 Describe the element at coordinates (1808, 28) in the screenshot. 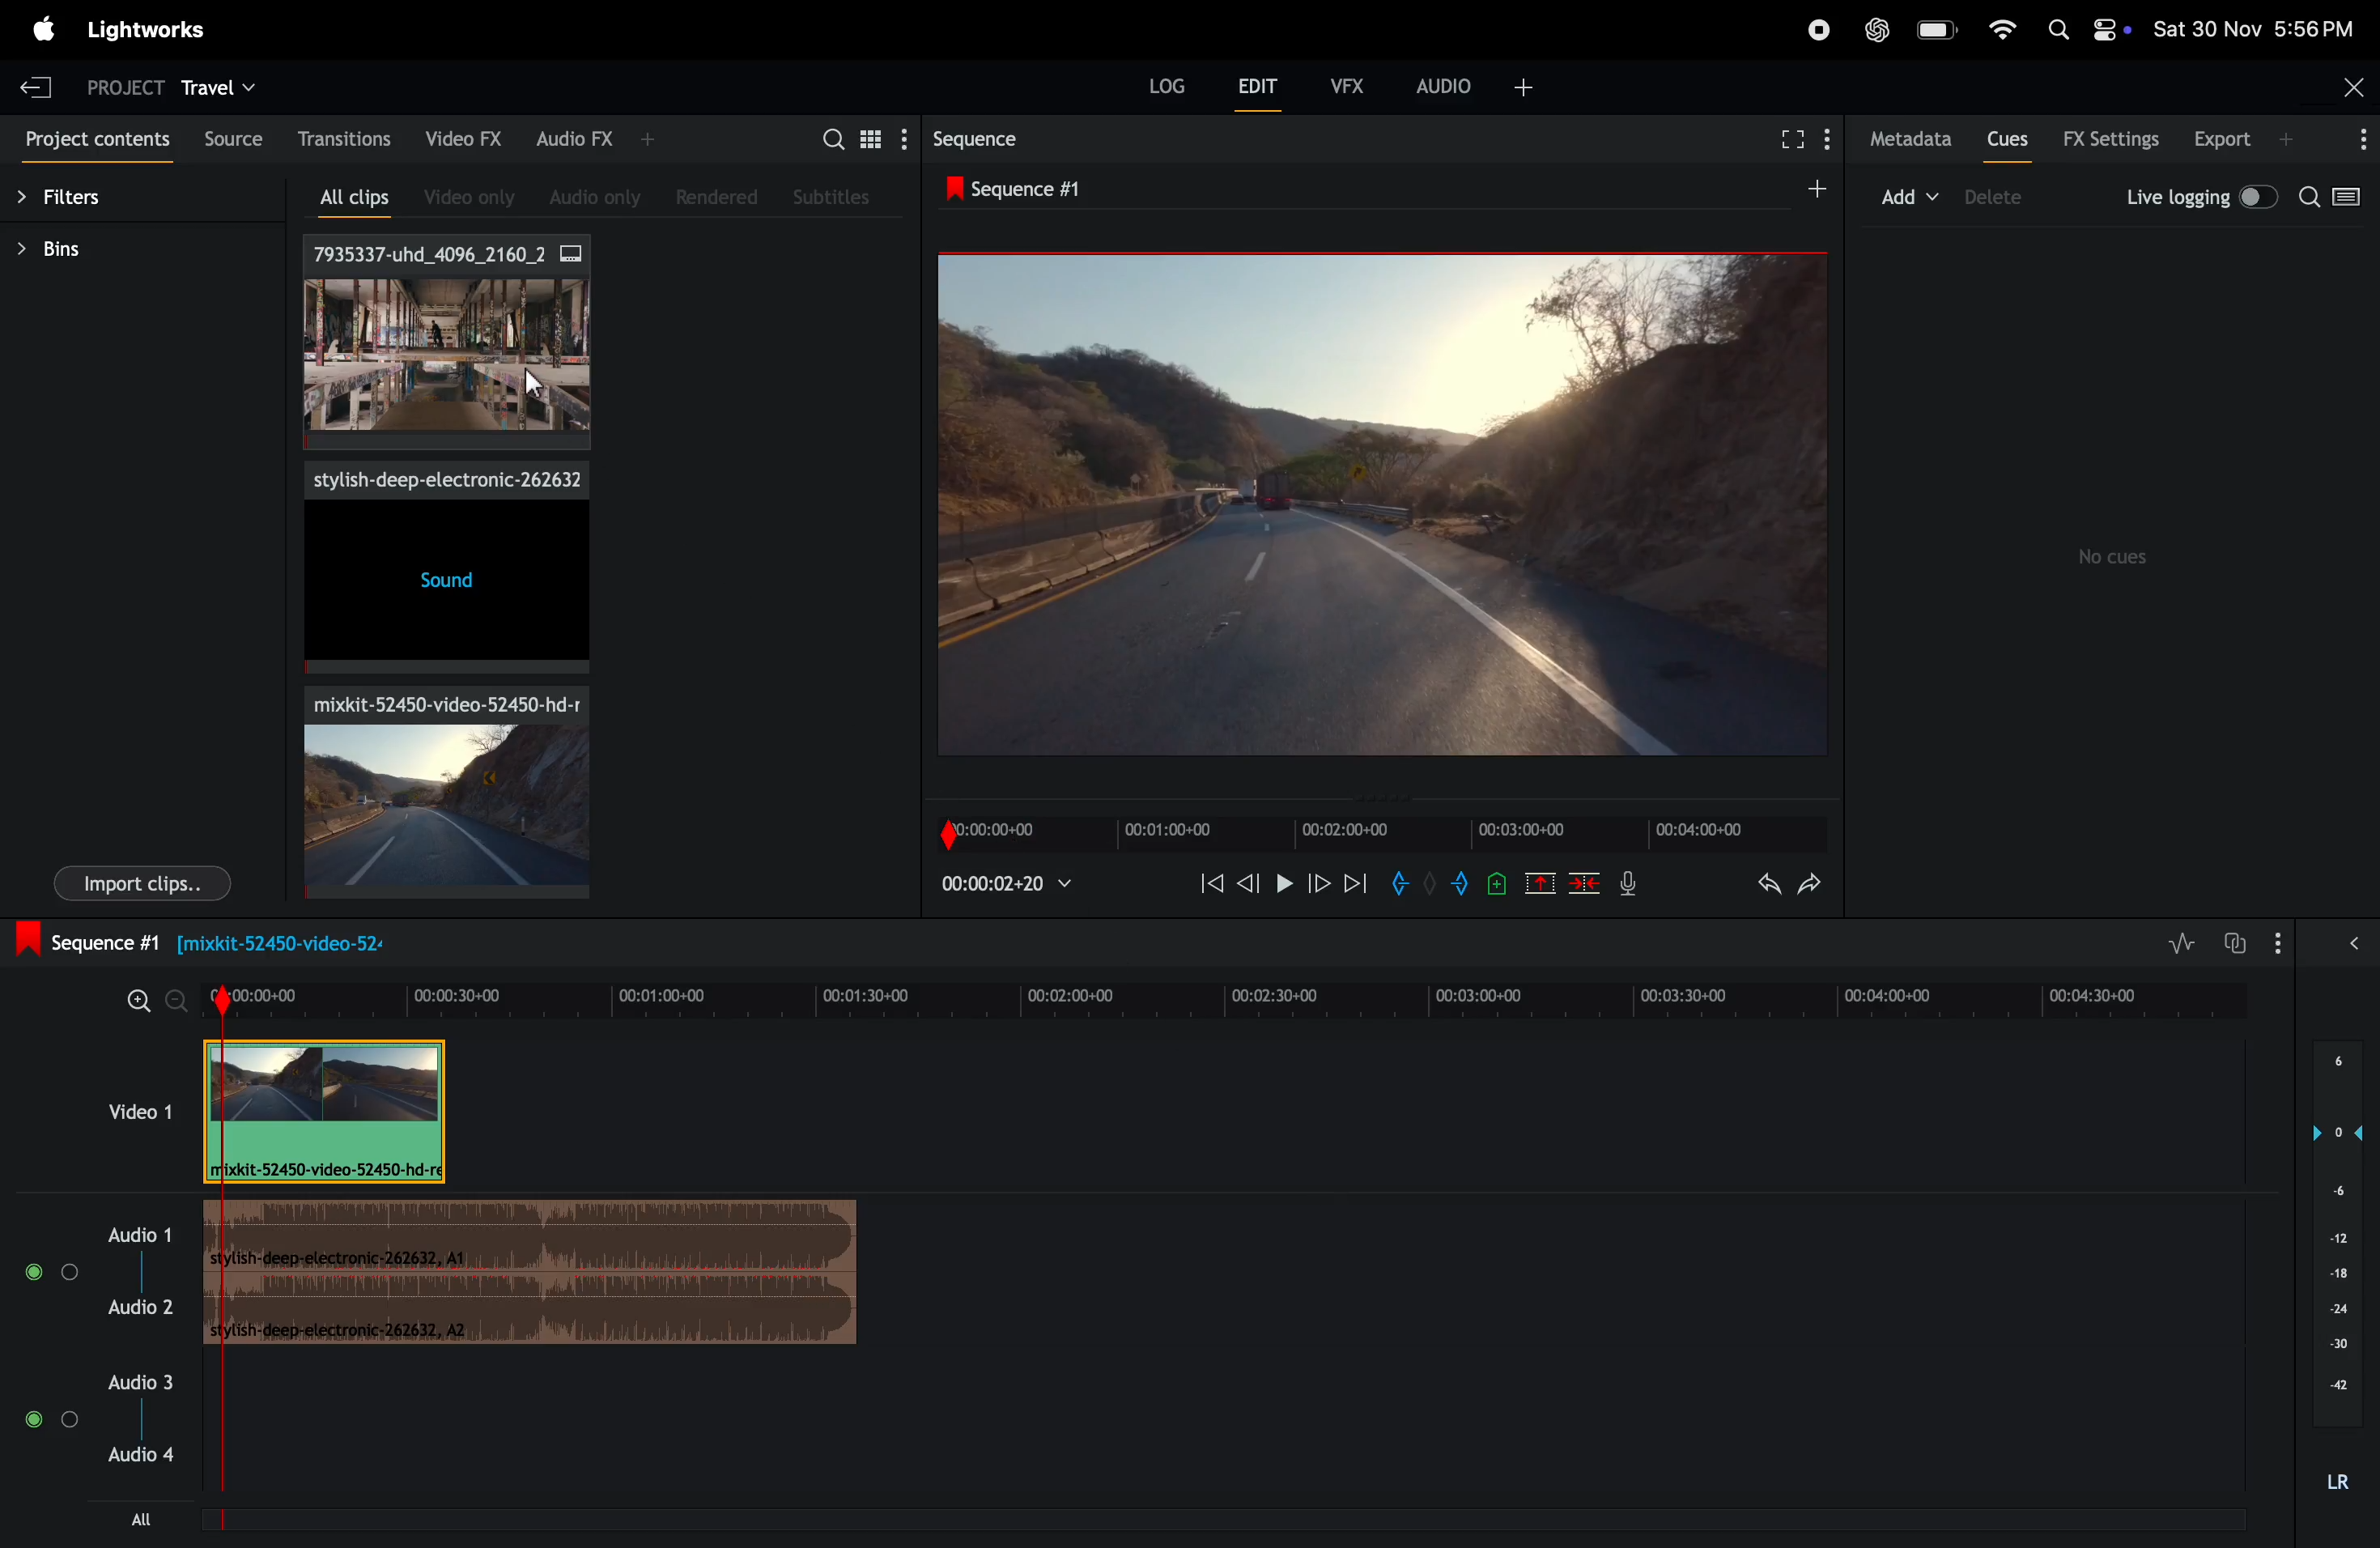

I see `record` at that location.